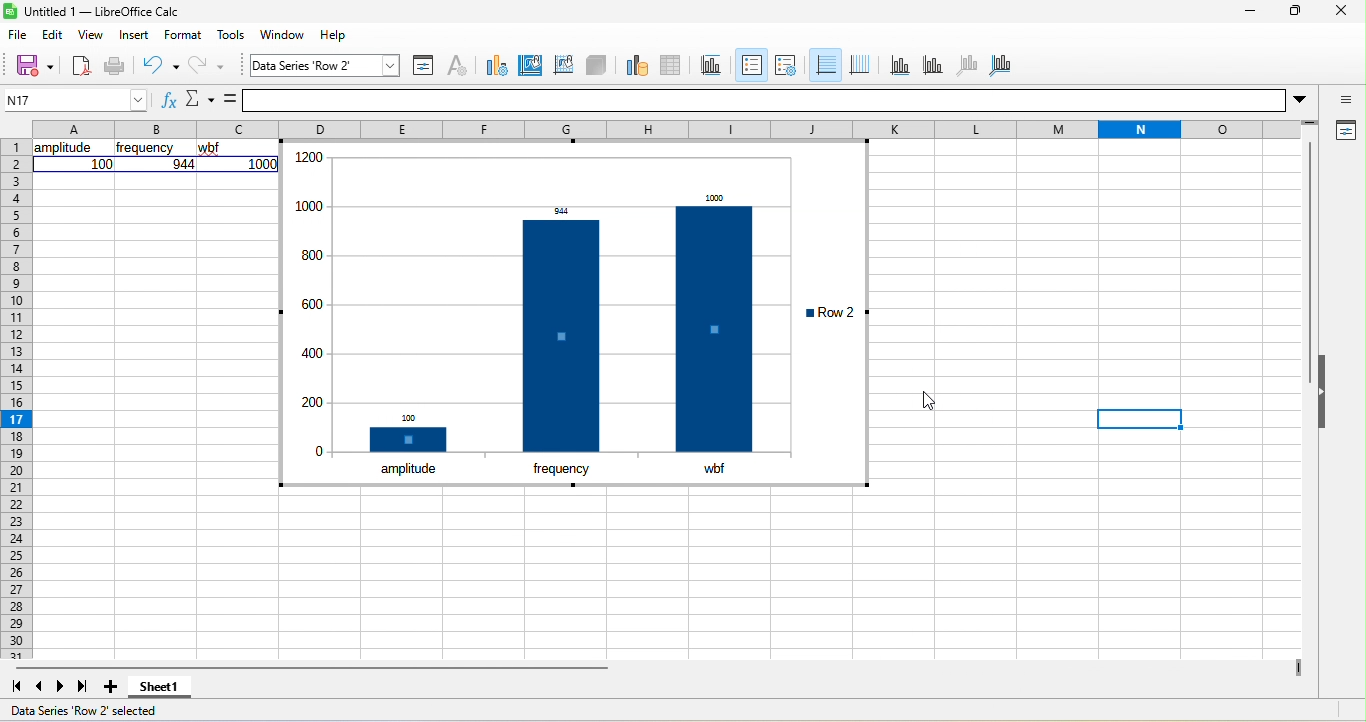  I want to click on horizontal grid, so click(825, 65).